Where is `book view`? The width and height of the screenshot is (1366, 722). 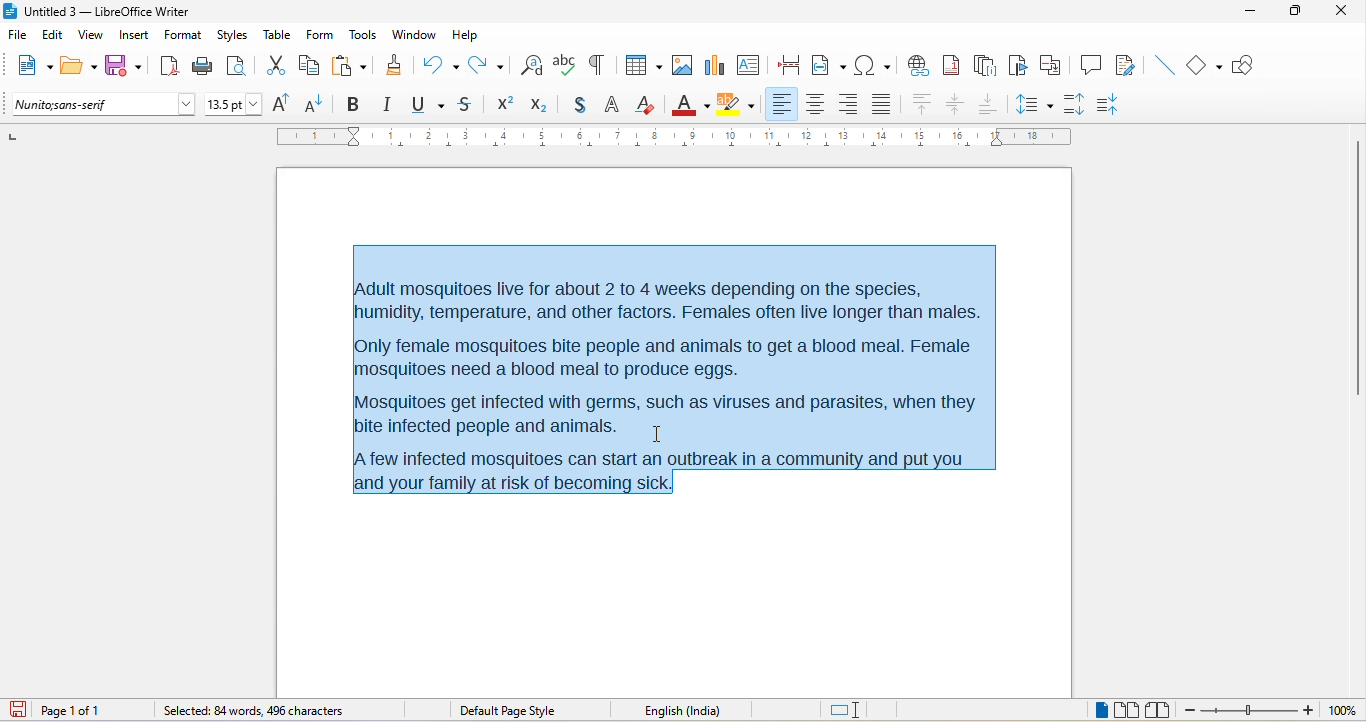 book view is located at coordinates (1162, 710).